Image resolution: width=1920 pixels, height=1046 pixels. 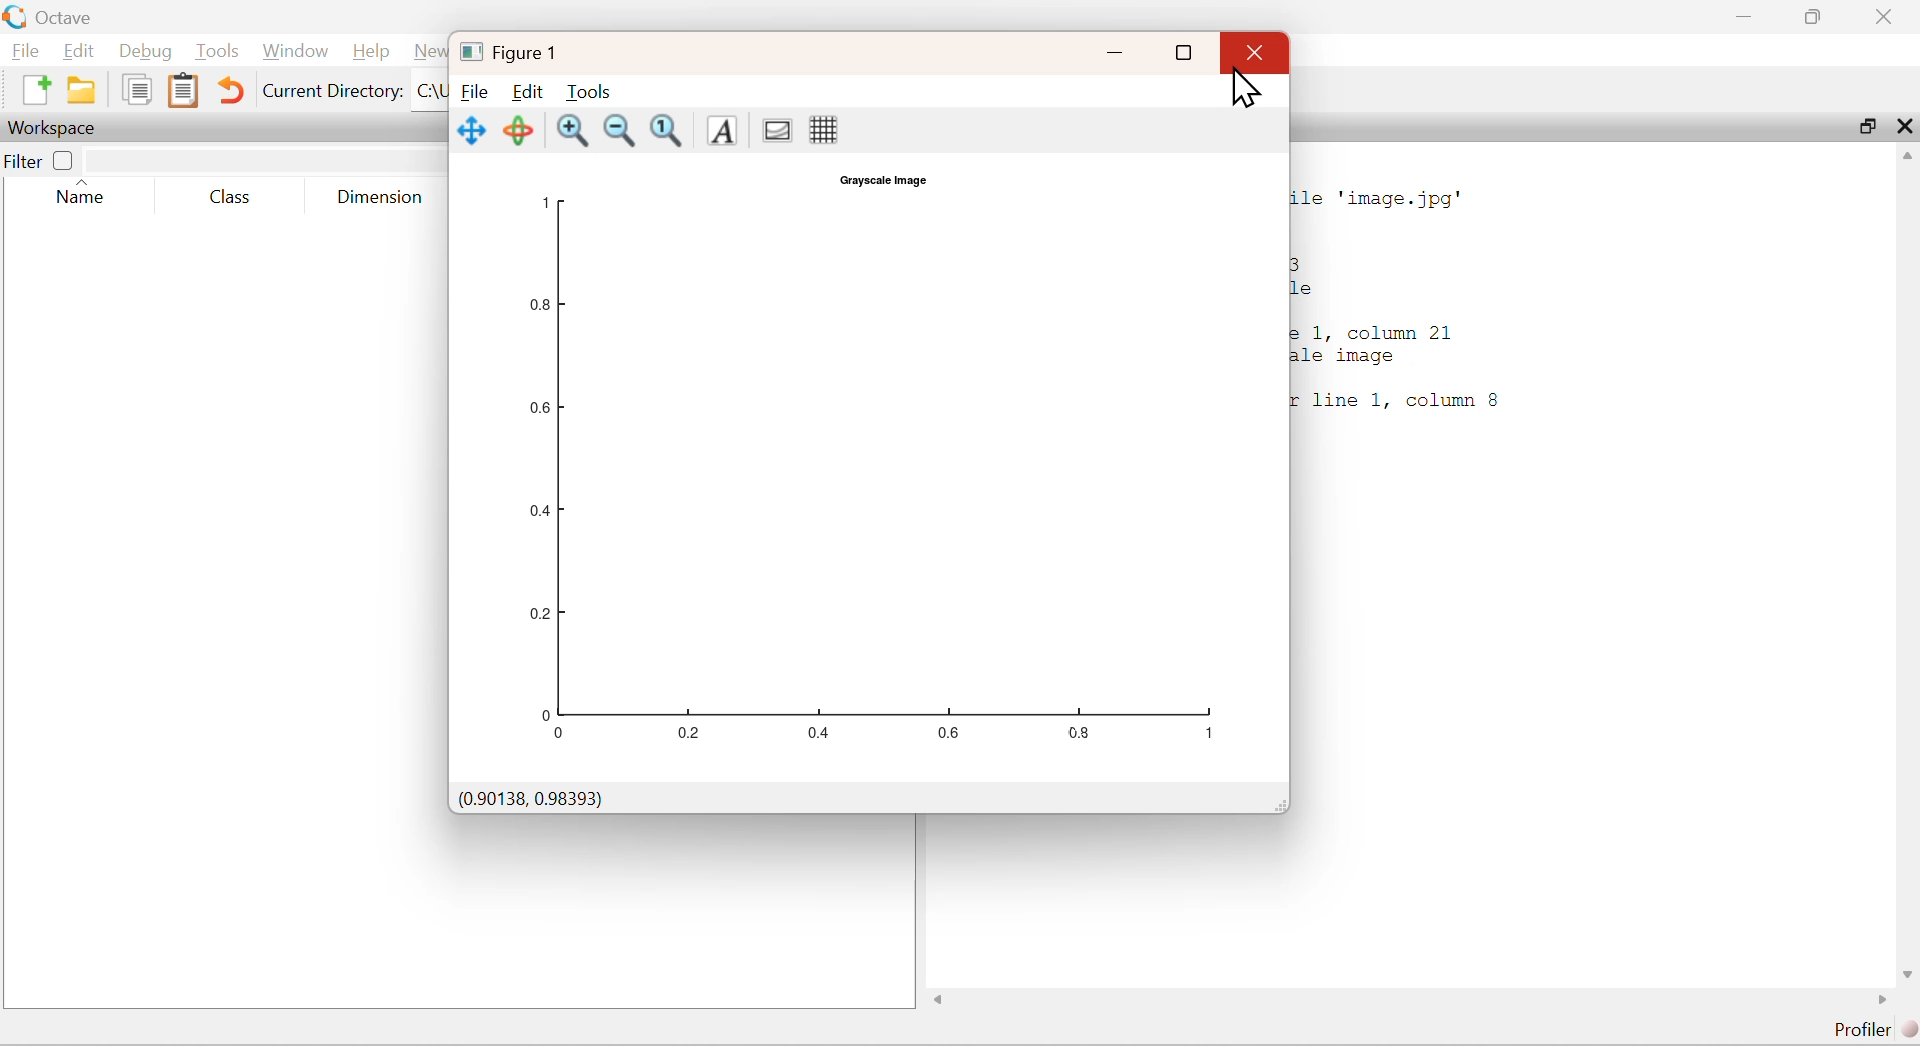 I want to click on Otave, so click(x=69, y=18).